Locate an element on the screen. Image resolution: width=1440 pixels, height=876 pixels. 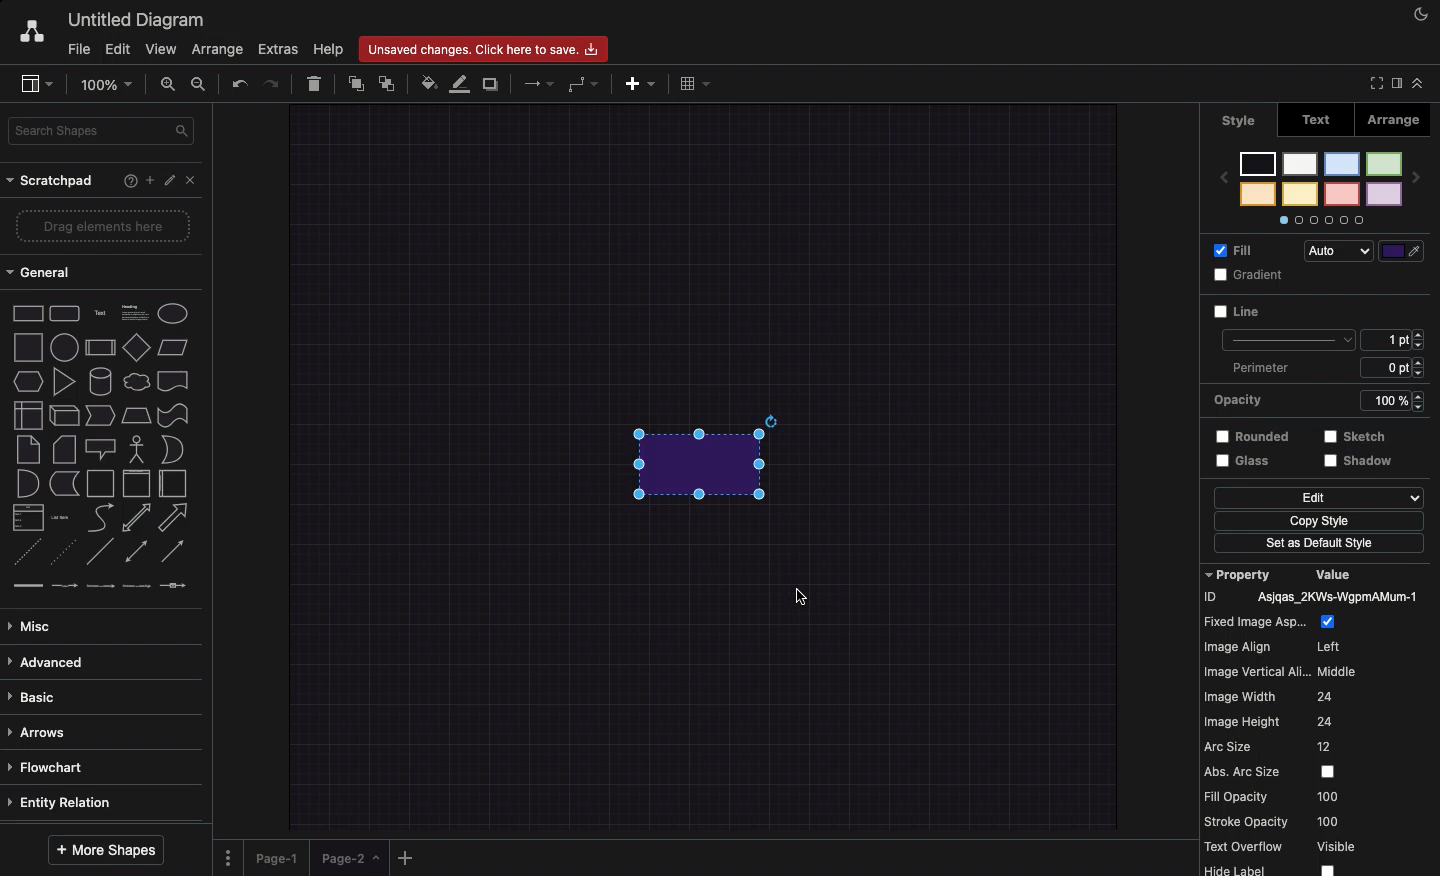
Redo is located at coordinates (274, 82).